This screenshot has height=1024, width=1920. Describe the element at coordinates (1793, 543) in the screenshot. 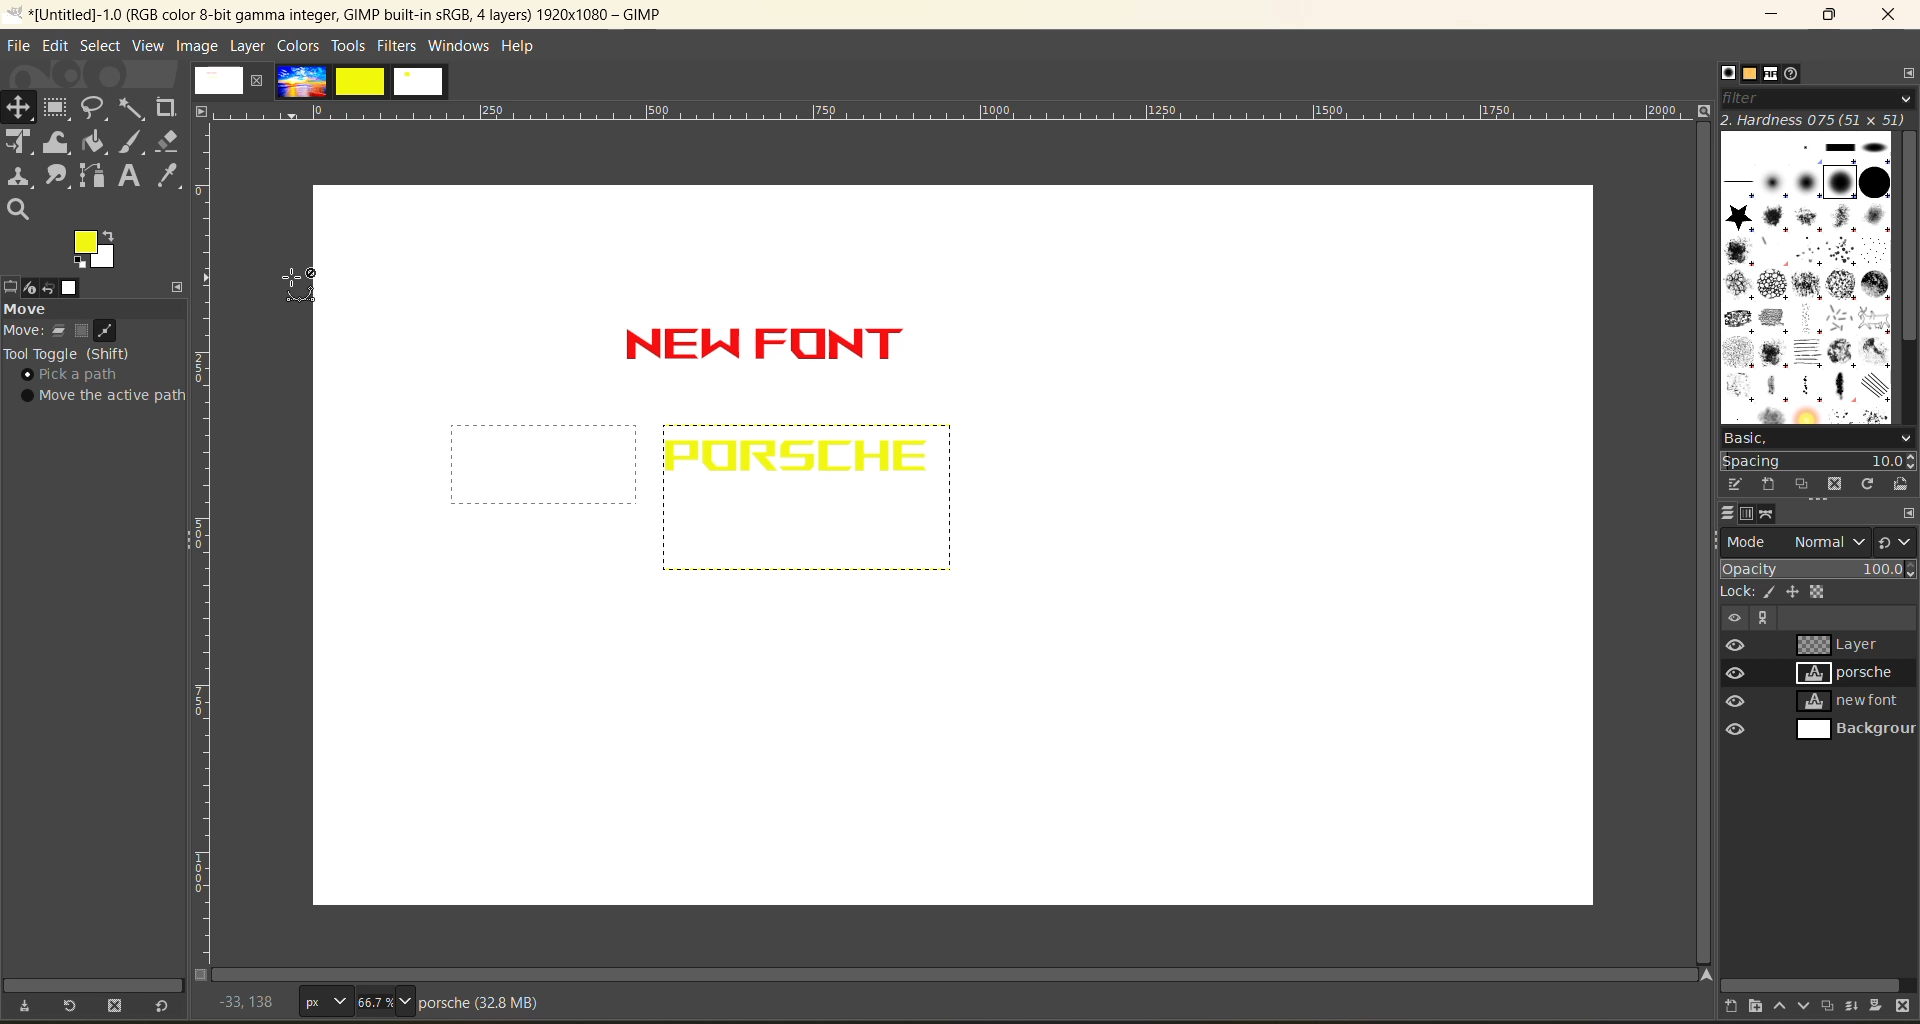

I see `mode` at that location.